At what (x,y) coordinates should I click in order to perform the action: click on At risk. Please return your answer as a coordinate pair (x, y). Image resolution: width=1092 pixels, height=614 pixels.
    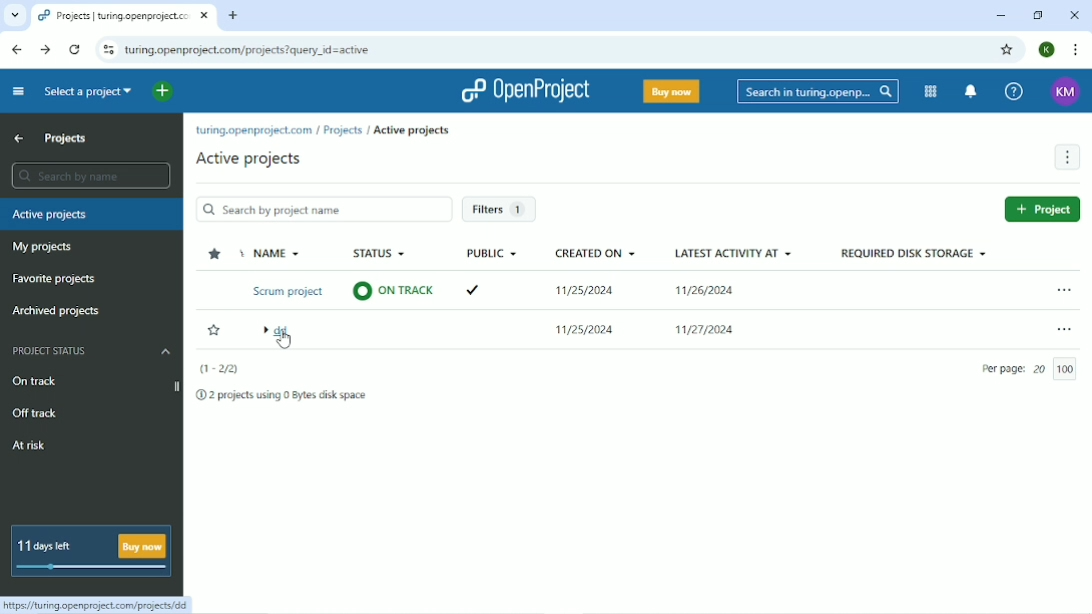
    Looking at the image, I should click on (31, 444).